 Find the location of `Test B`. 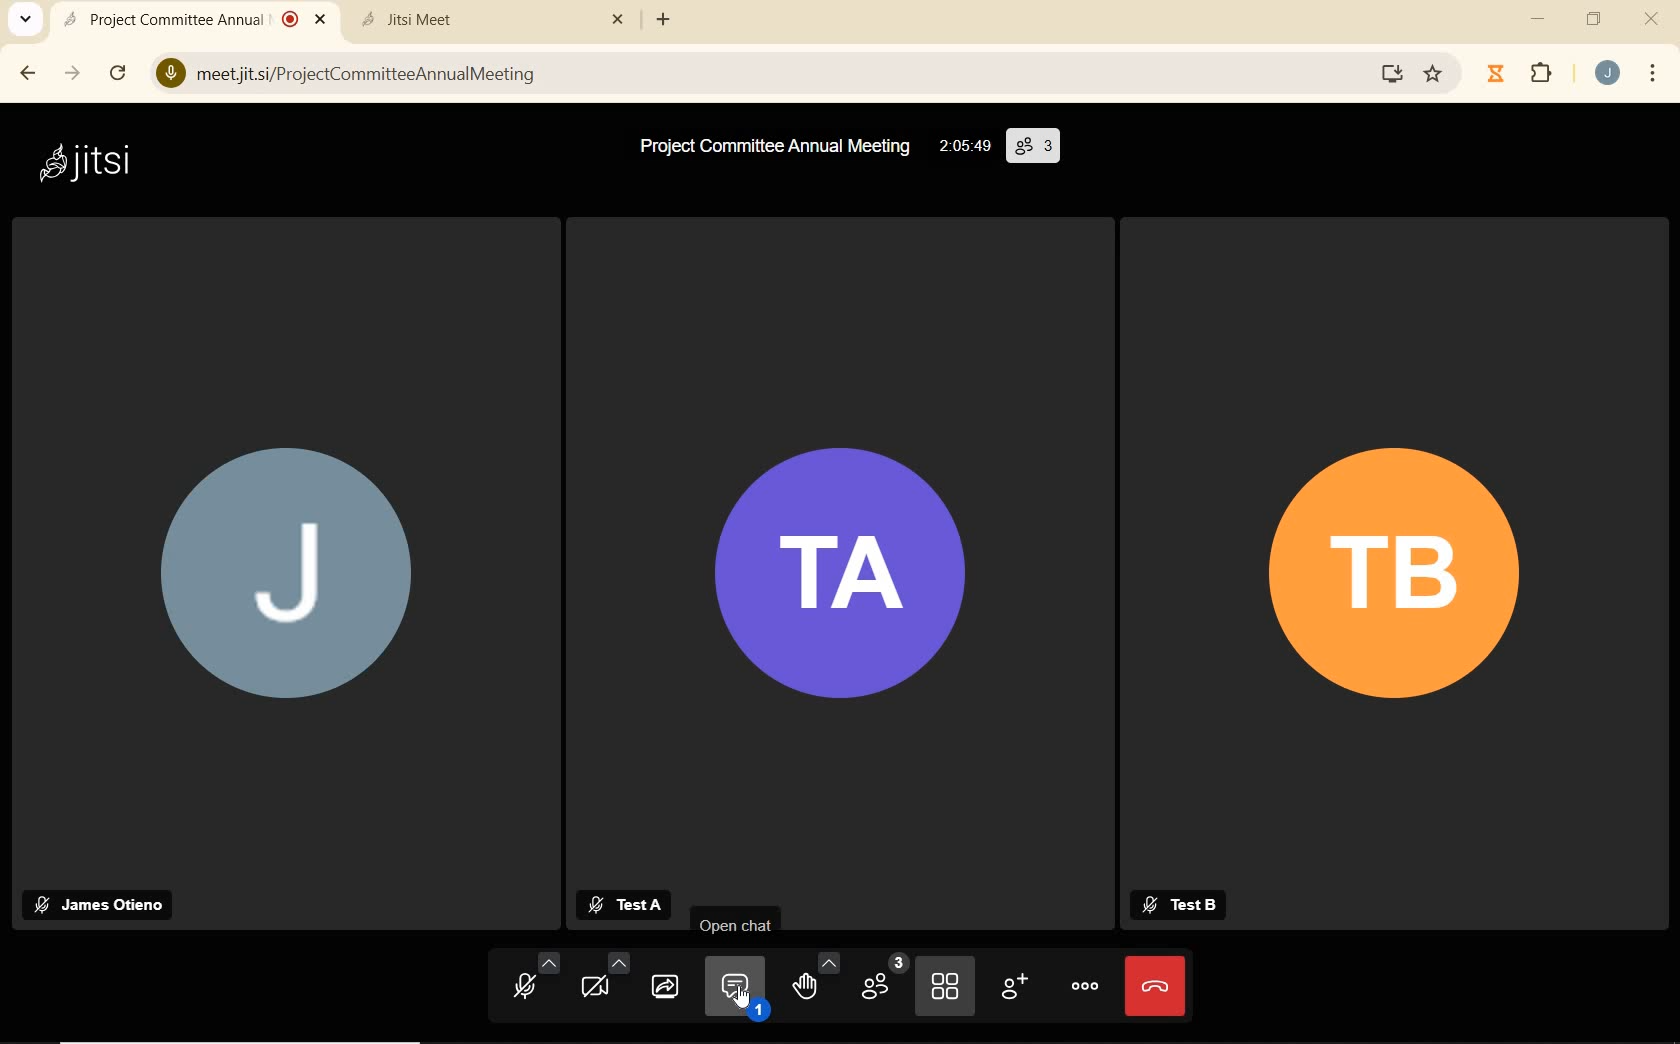

Test B is located at coordinates (1189, 904).